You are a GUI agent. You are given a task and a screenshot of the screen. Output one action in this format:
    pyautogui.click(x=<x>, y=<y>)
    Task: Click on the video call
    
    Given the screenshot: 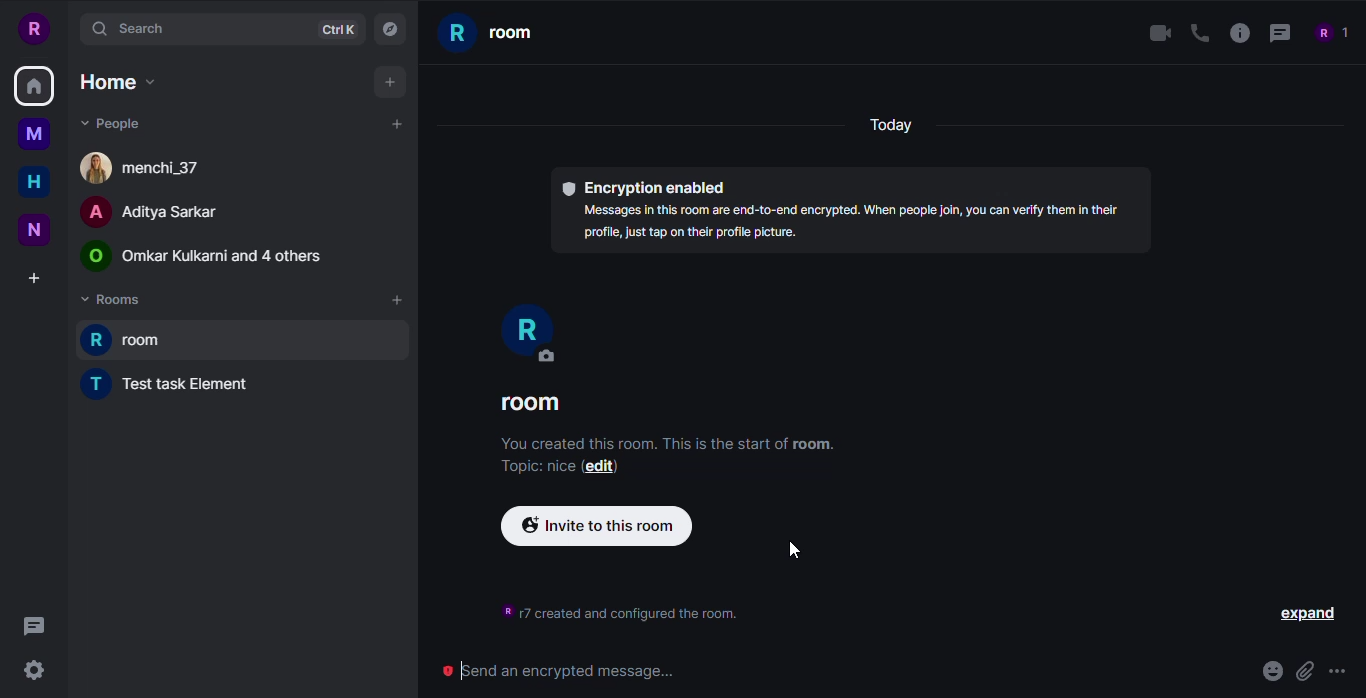 What is the action you would take?
    pyautogui.click(x=1156, y=34)
    